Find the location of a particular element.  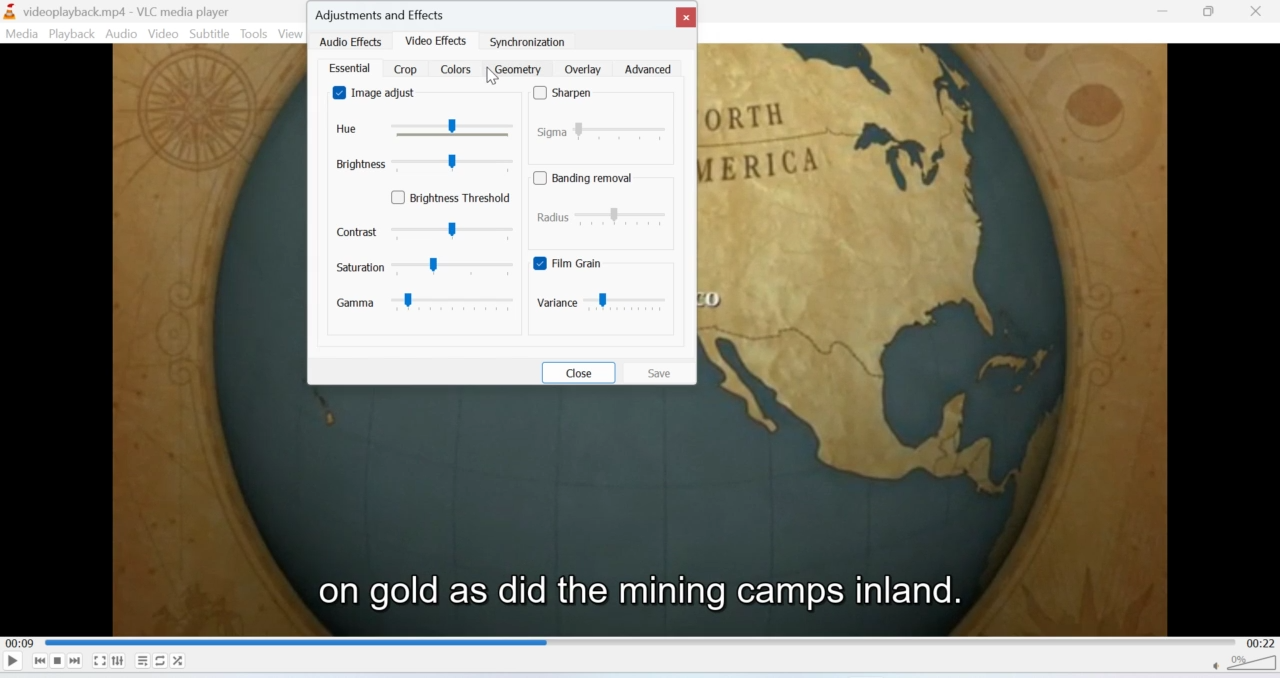

colors is located at coordinates (455, 69).